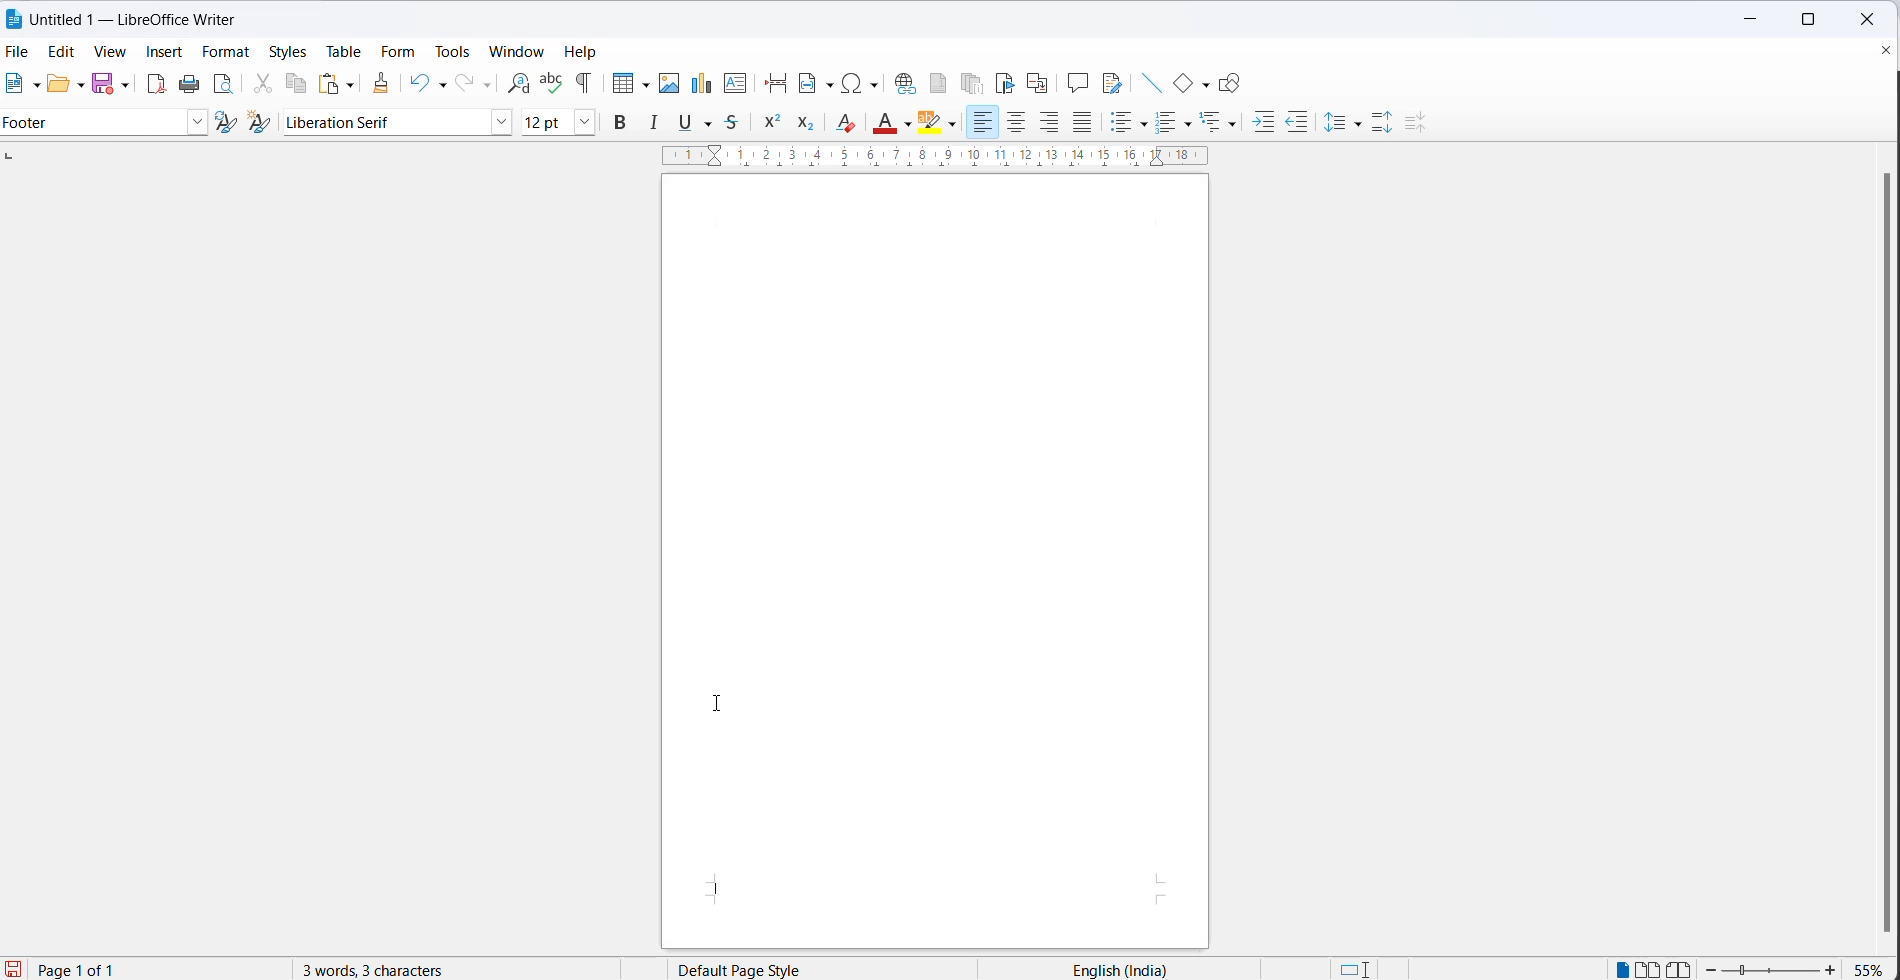  What do you see at coordinates (1876, 50) in the screenshot?
I see `close` at bounding box center [1876, 50].